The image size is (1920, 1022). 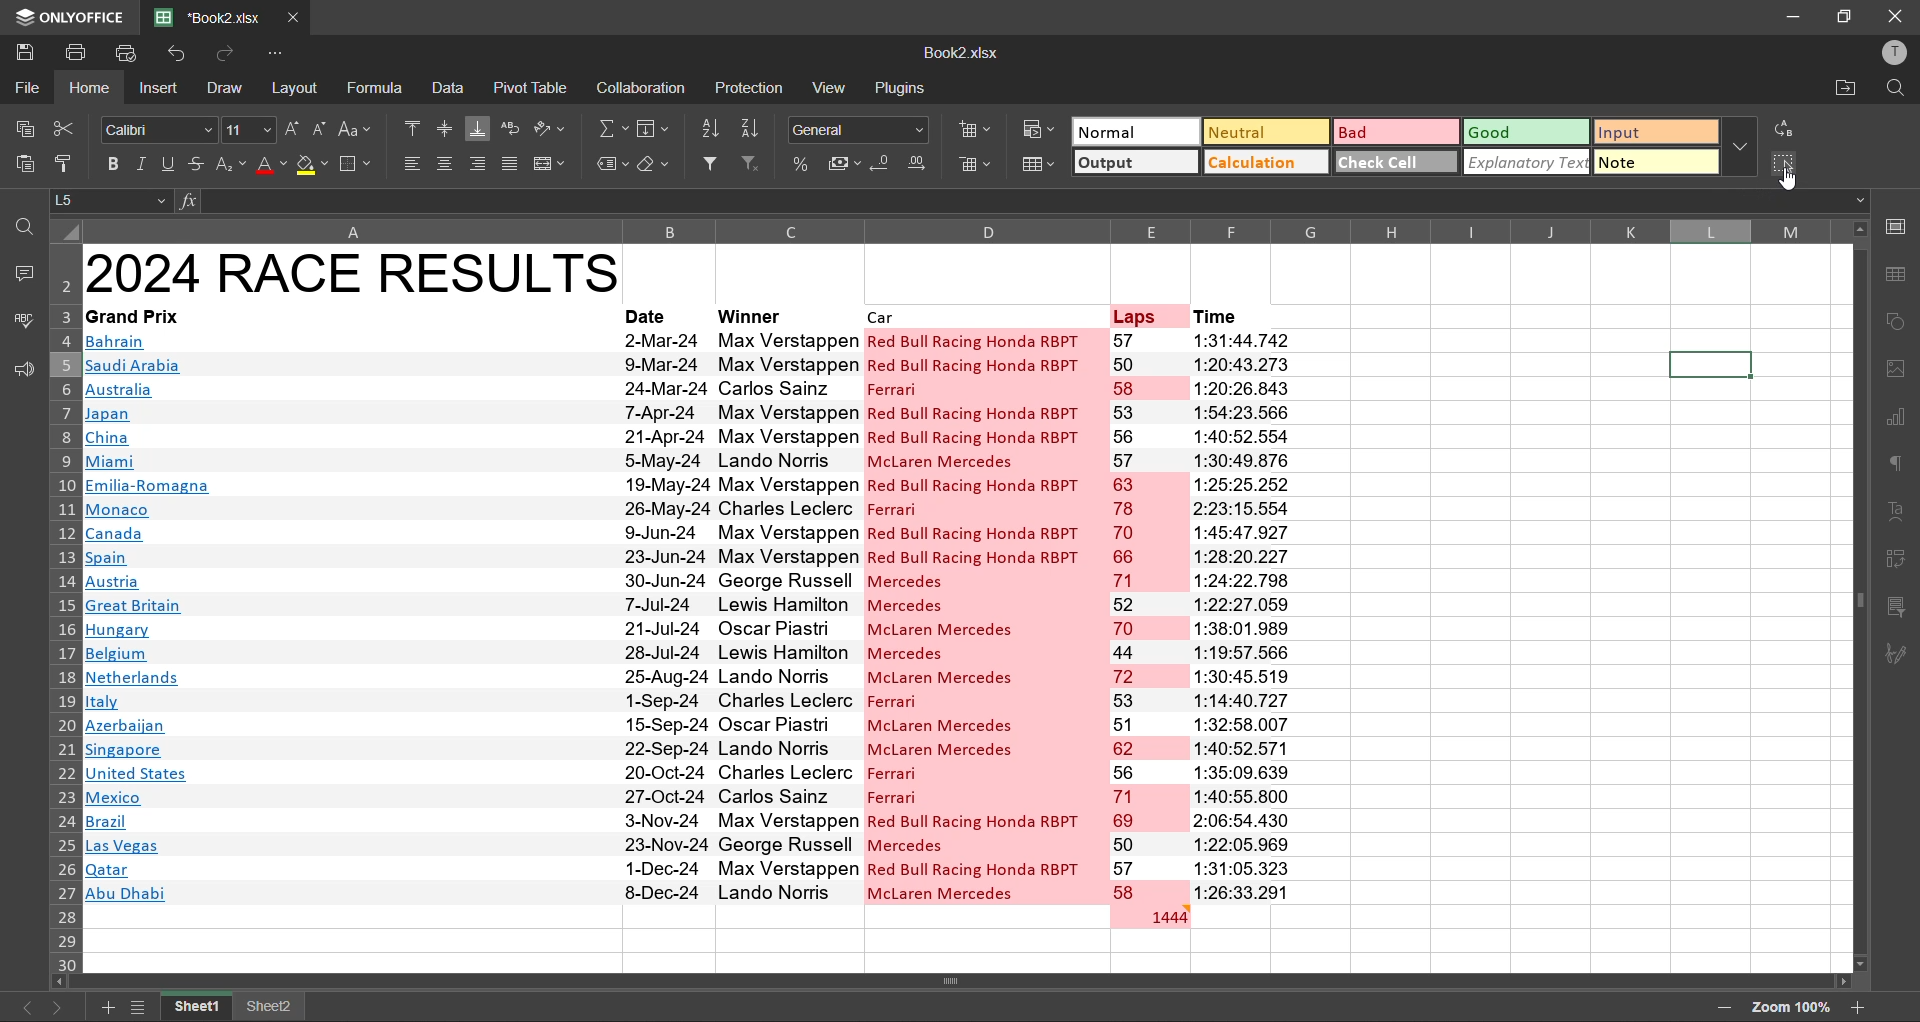 What do you see at coordinates (864, 131) in the screenshot?
I see `number font` at bounding box center [864, 131].